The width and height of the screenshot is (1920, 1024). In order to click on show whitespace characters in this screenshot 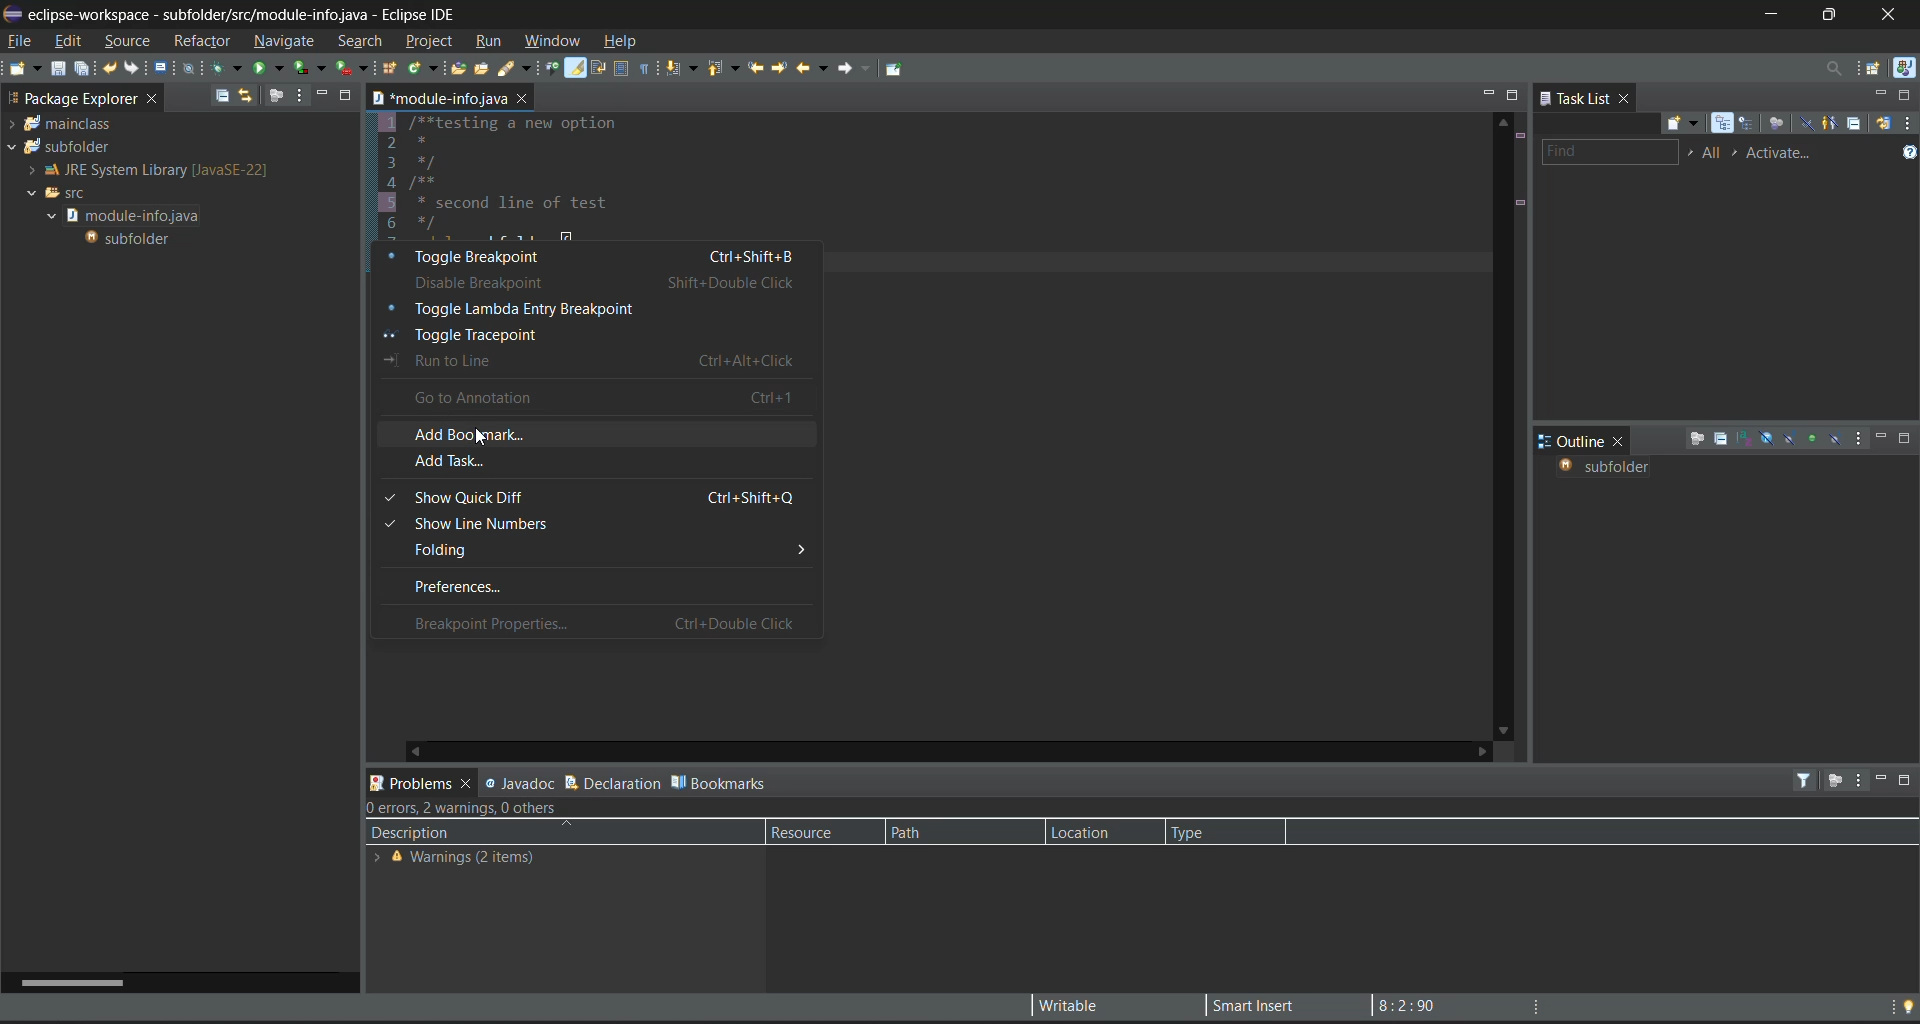, I will do `click(646, 68)`.